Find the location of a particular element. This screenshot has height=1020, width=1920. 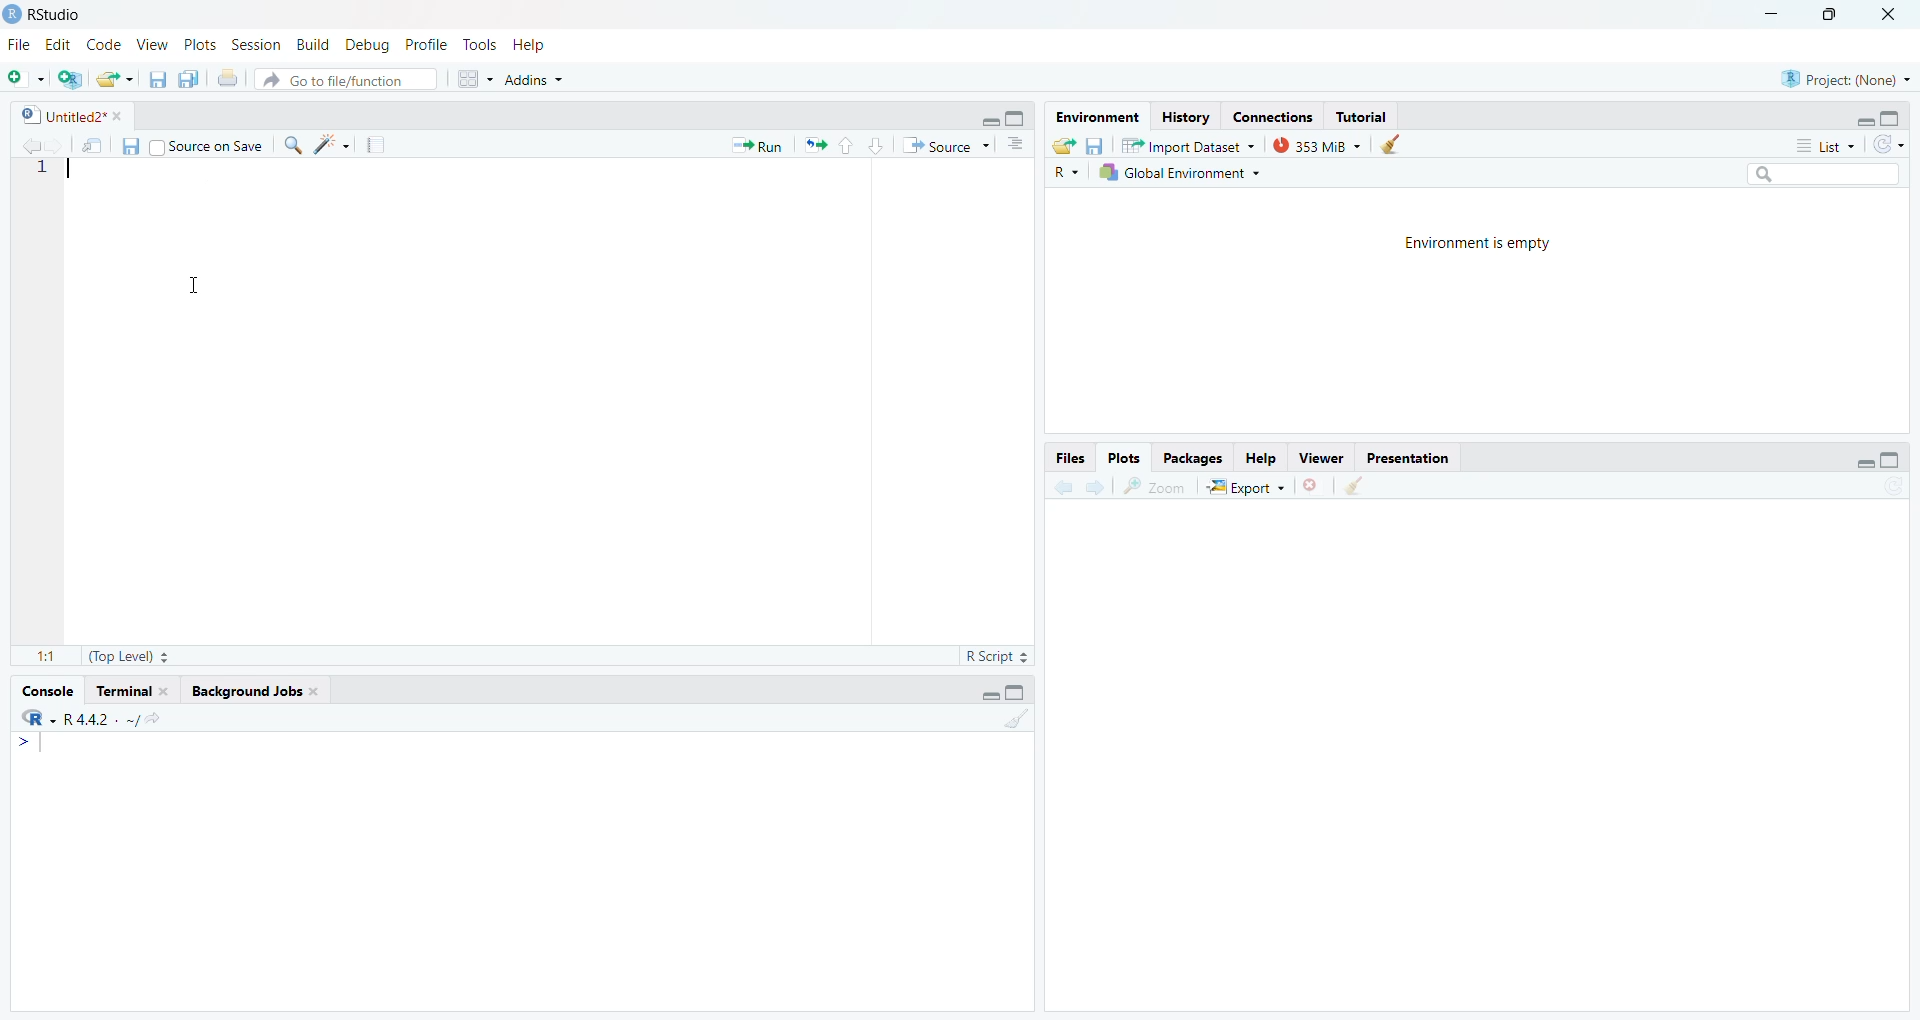

R~ is located at coordinates (1064, 173).